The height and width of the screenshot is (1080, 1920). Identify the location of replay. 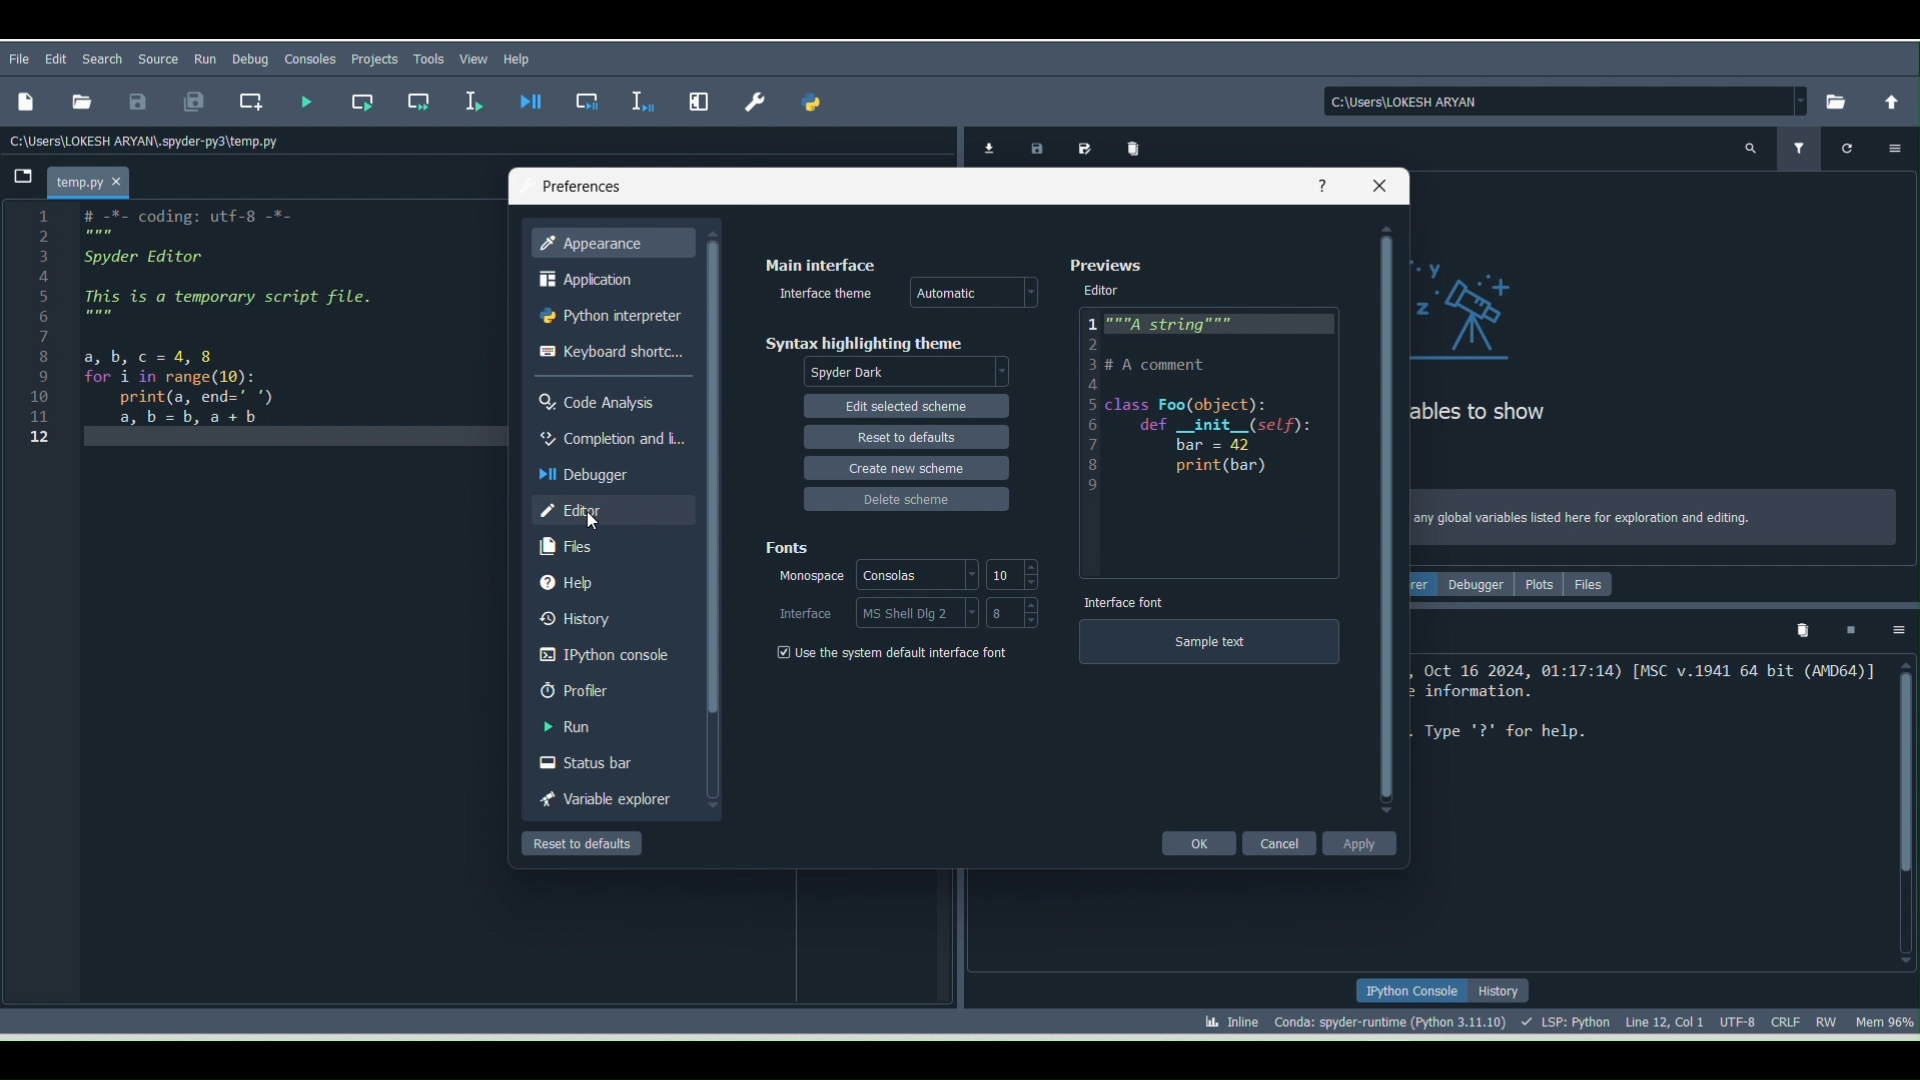
(1856, 142).